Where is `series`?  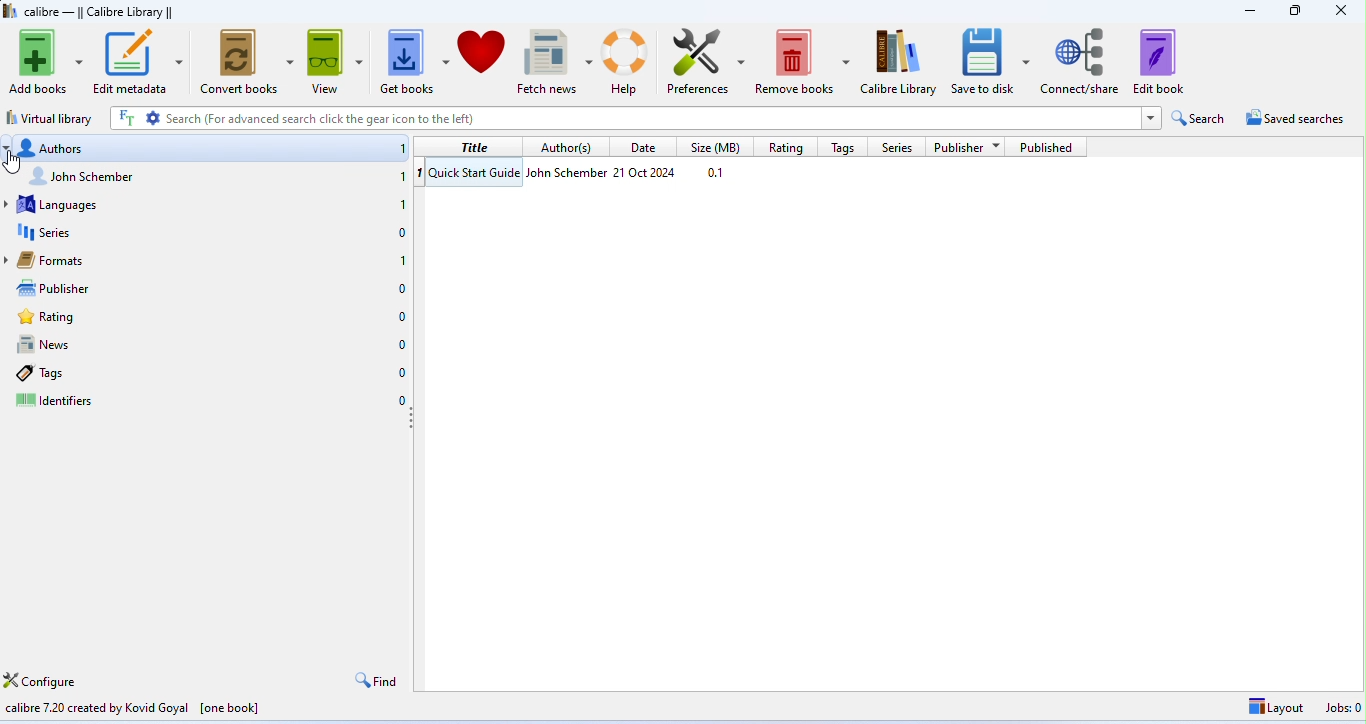 series is located at coordinates (211, 231).